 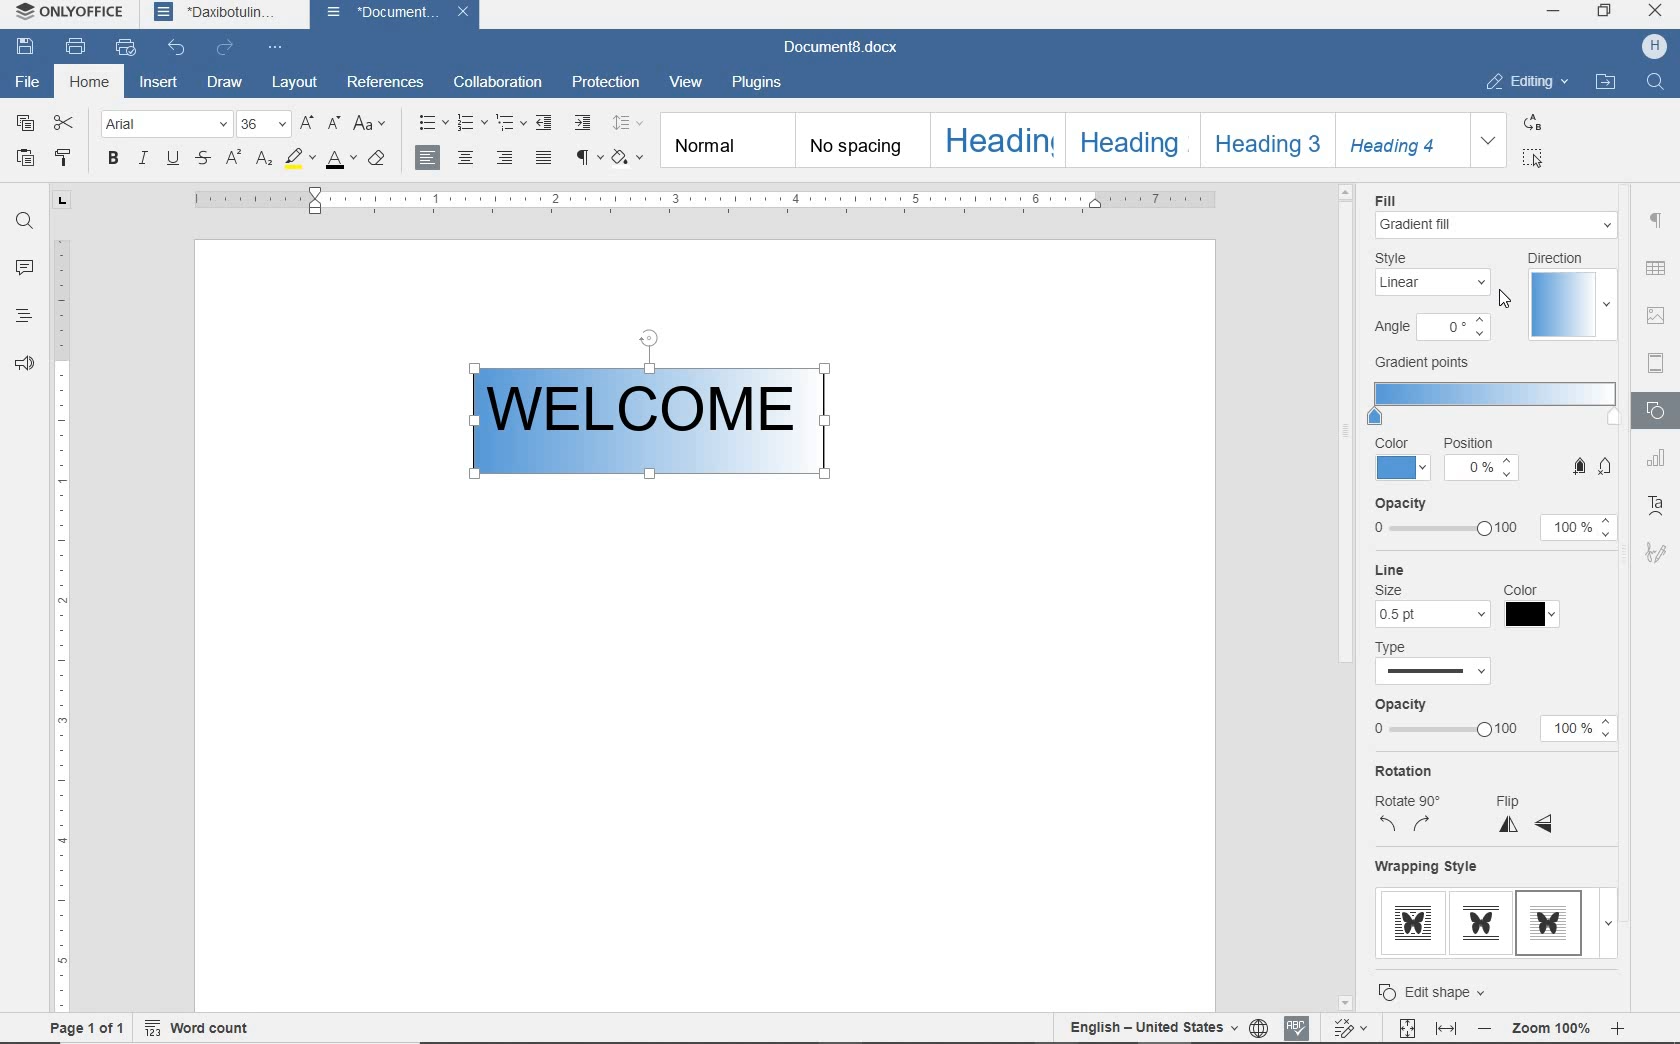 What do you see at coordinates (1435, 672) in the screenshot?
I see `line type` at bounding box center [1435, 672].